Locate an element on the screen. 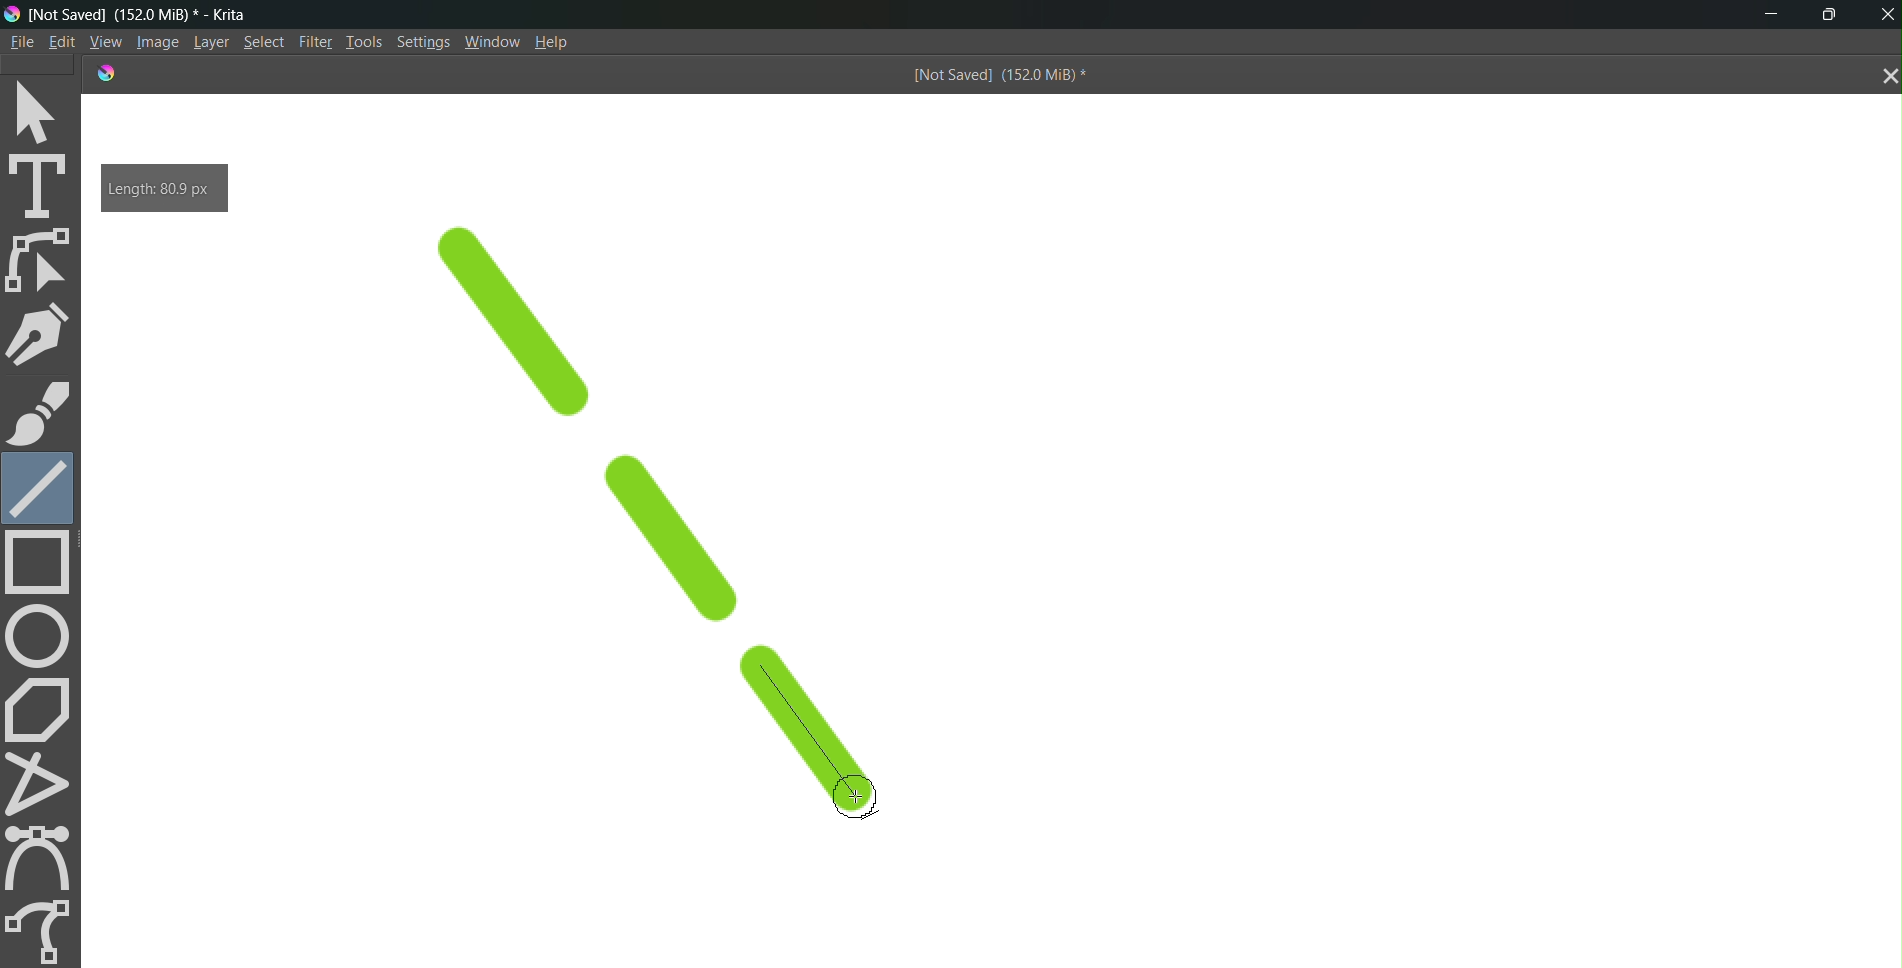  Tools is located at coordinates (362, 40).